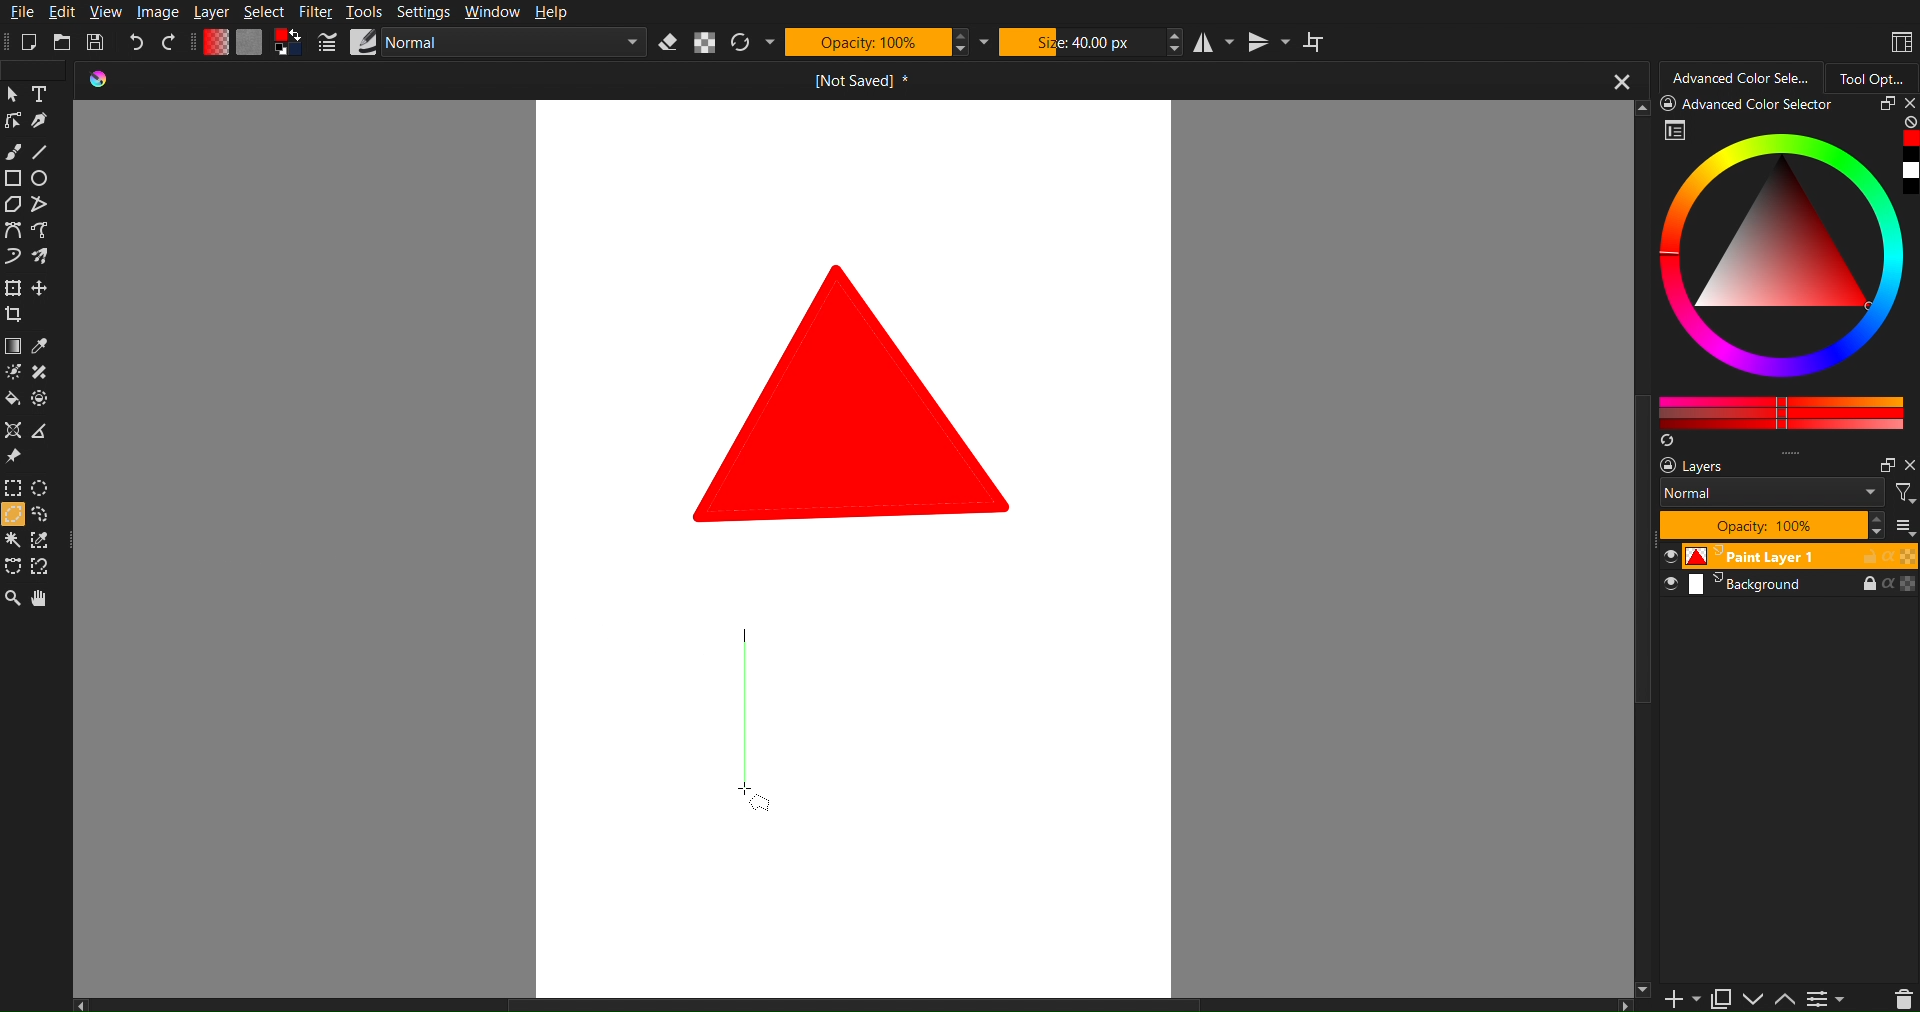 Image resolution: width=1920 pixels, height=1012 pixels. I want to click on Add, so click(1676, 999).